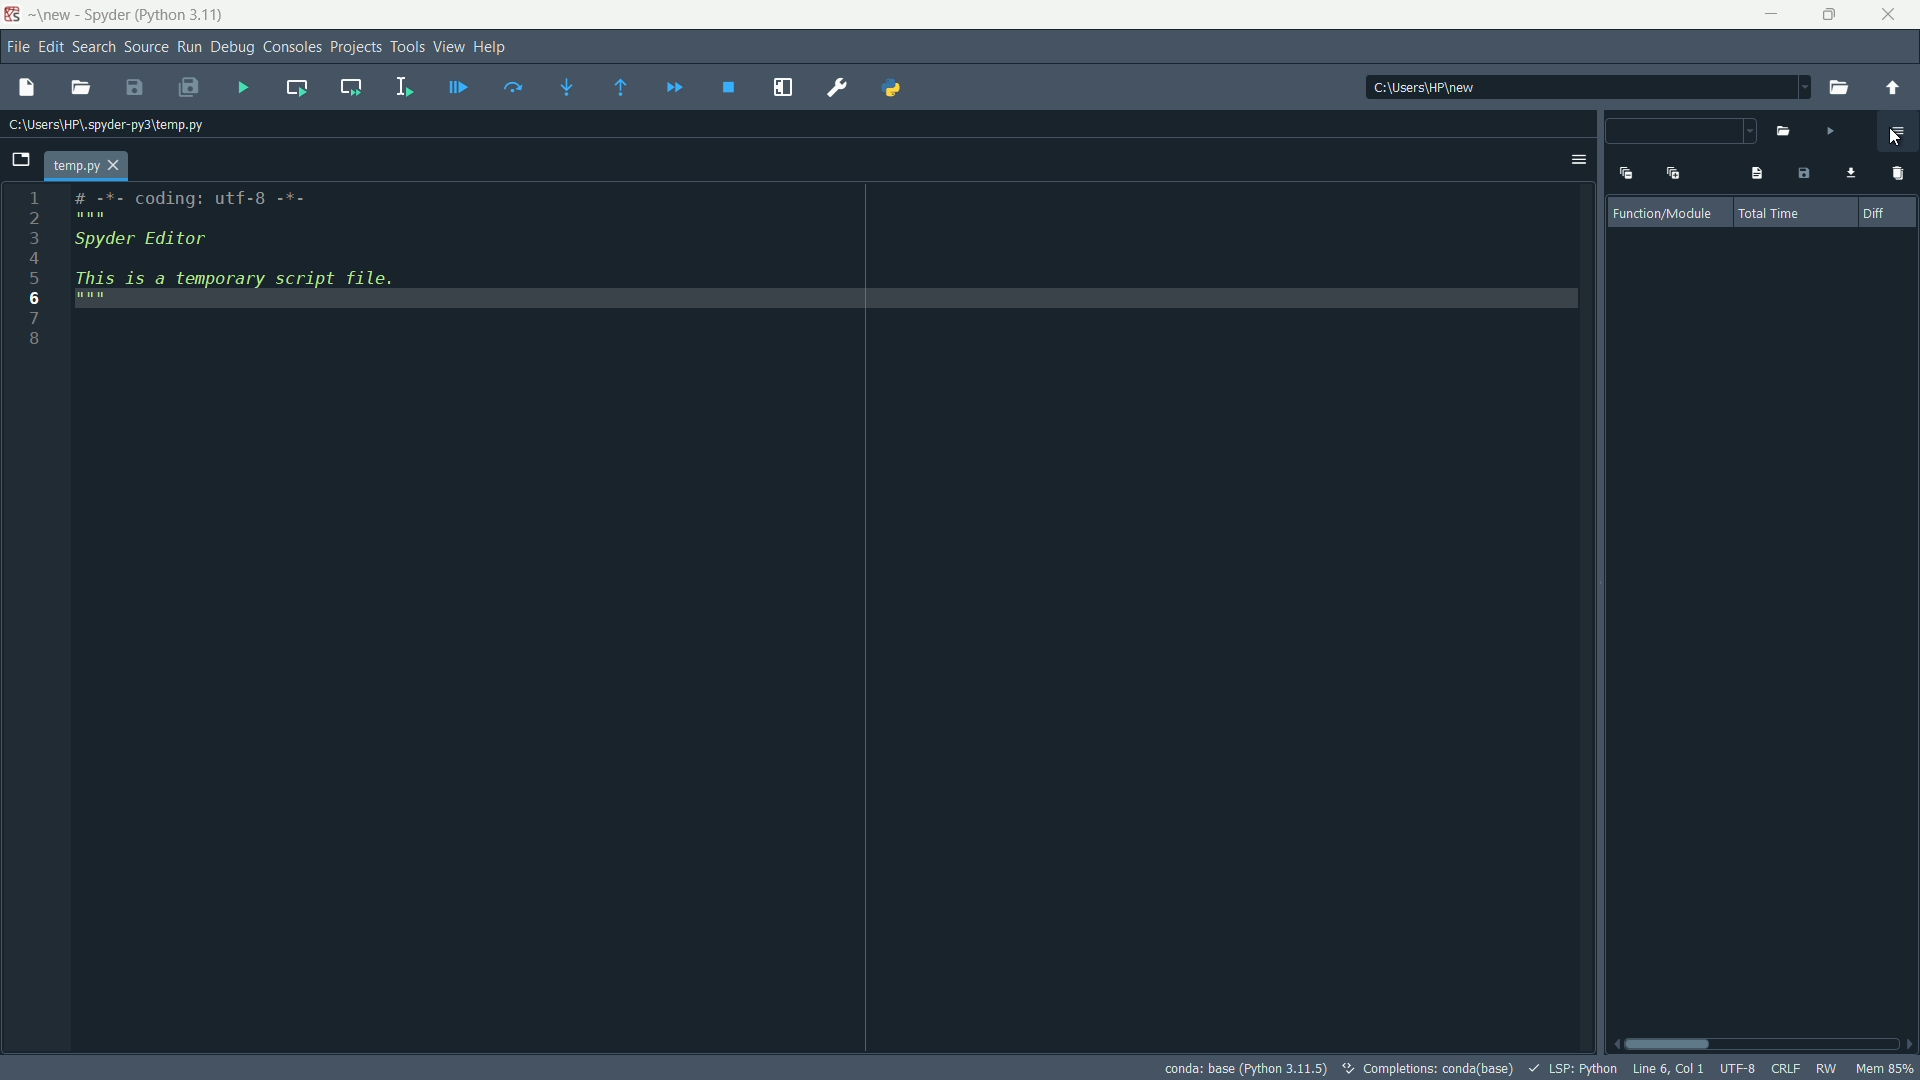  Describe the element at coordinates (623, 89) in the screenshot. I see `continue execution until next function` at that location.